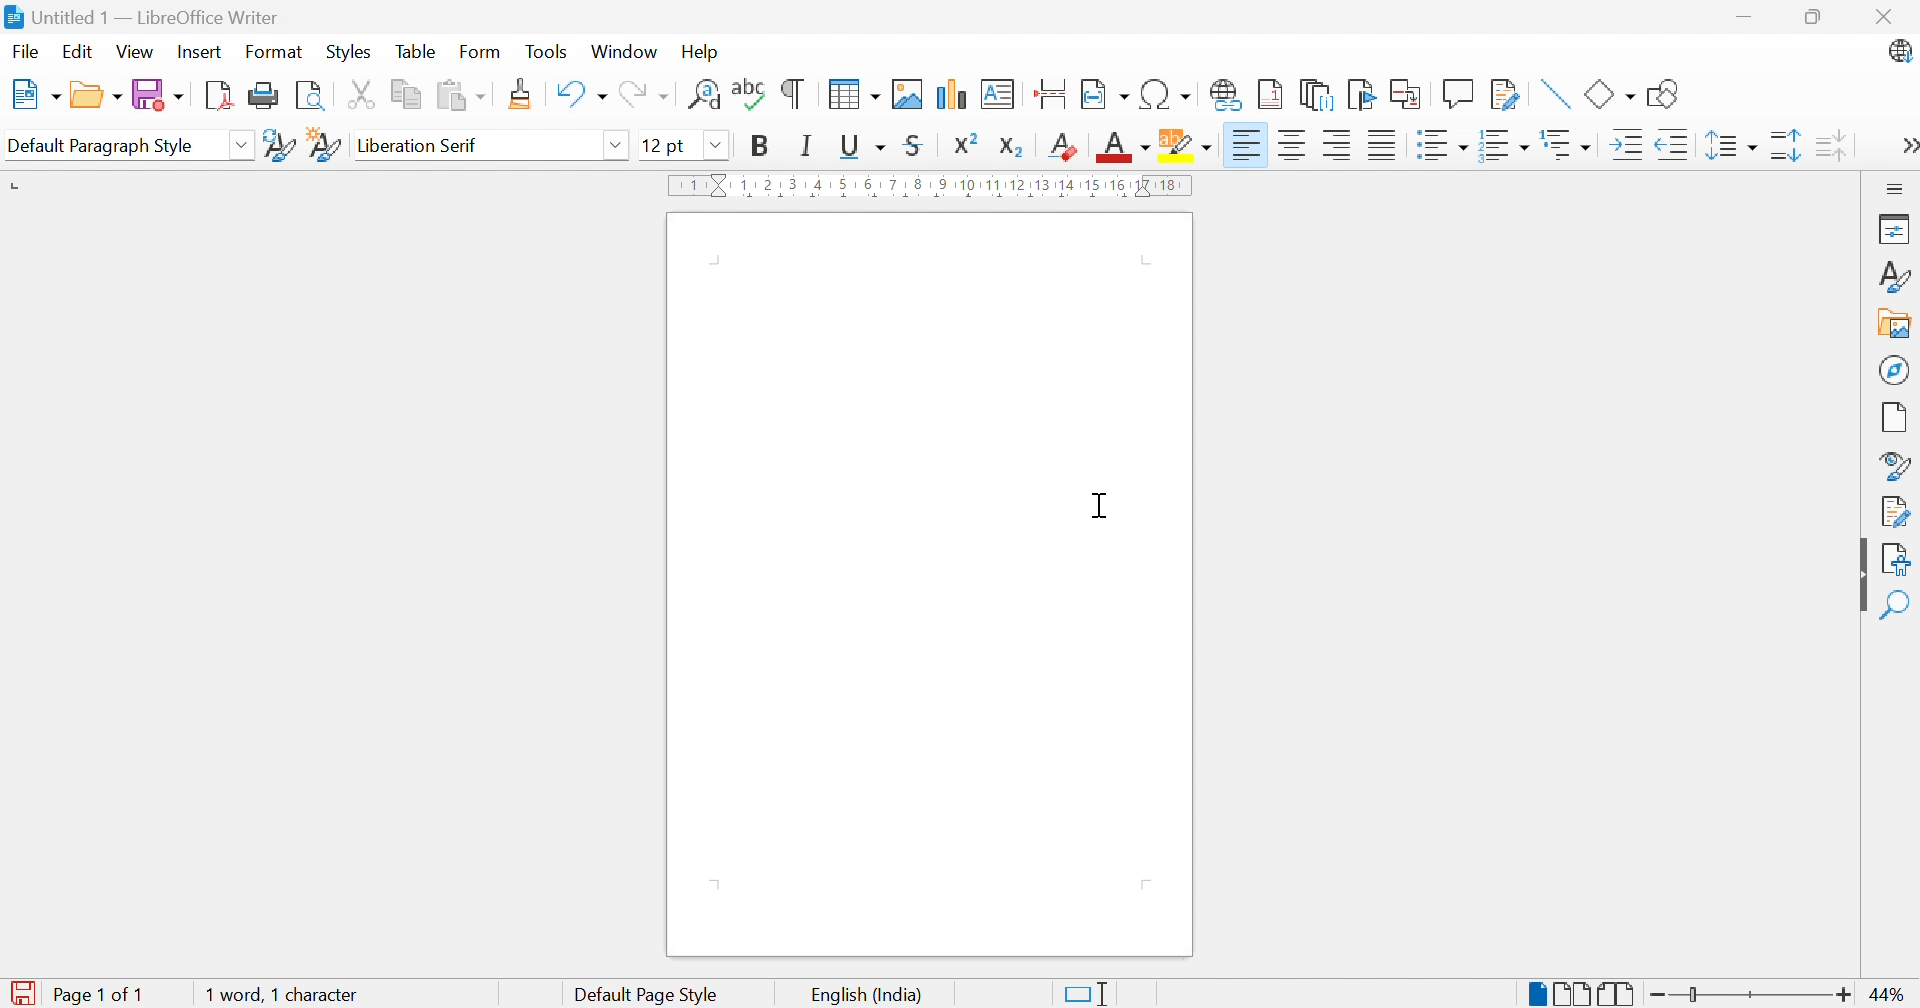 This screenshot has height=1008, width=1920. Describe the element at coordinates (1443, 145) in the screenshot. I see `Toggle unordered list` at that location.